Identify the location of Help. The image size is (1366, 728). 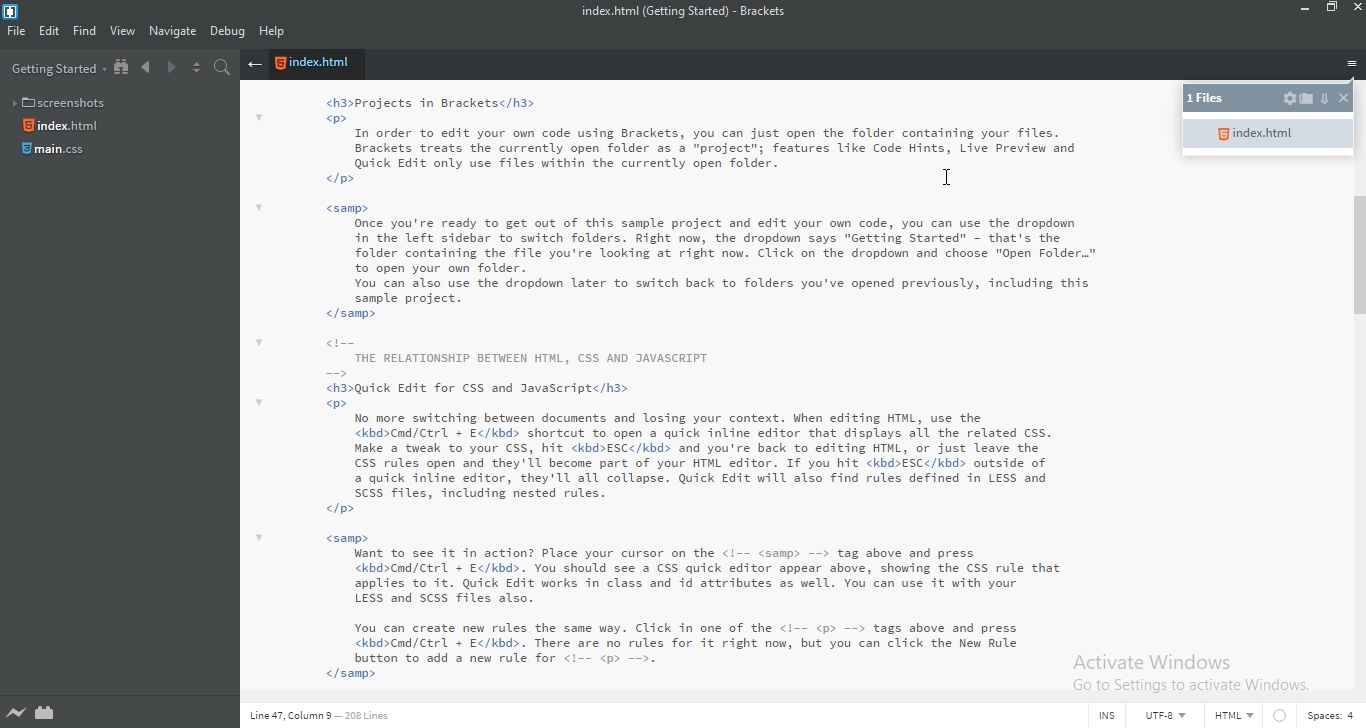
(274, 33).